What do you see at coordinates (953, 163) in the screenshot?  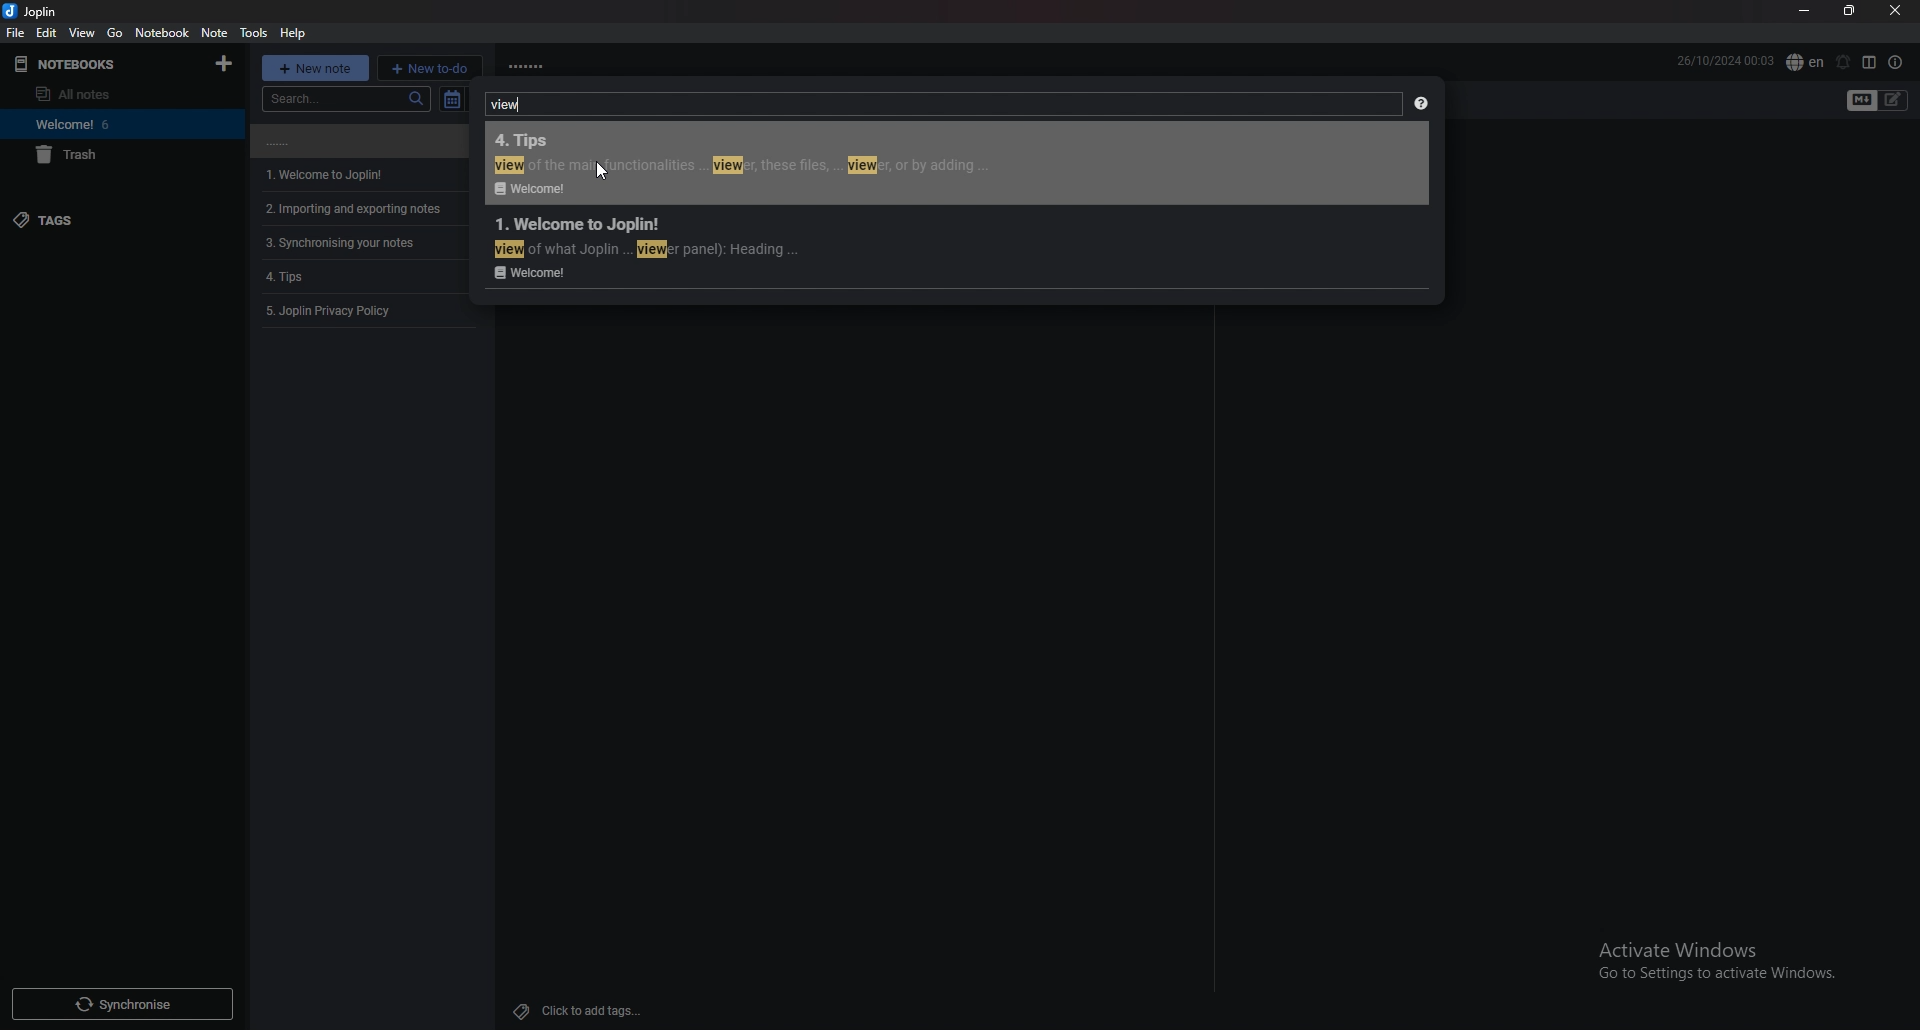 I see `search result` at bounding box center [953, 163].